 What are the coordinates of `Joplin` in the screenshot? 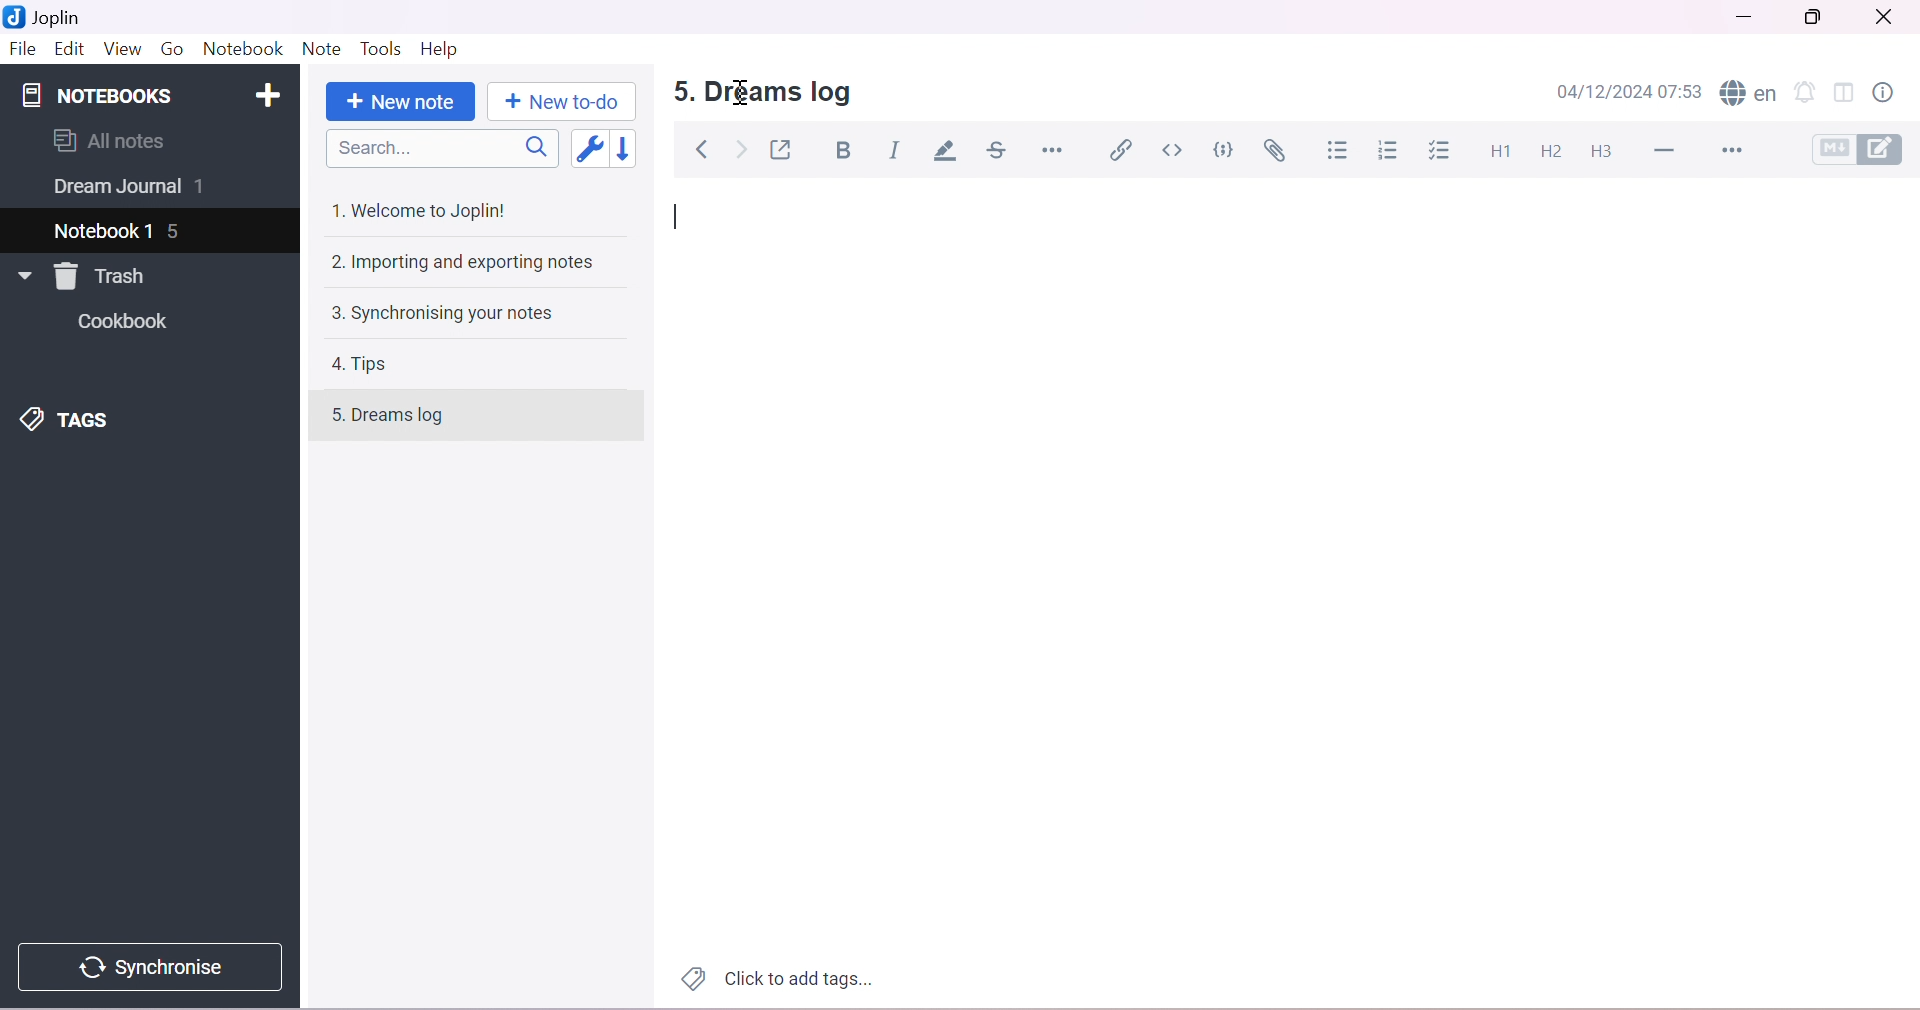 It's located at (49, 17).